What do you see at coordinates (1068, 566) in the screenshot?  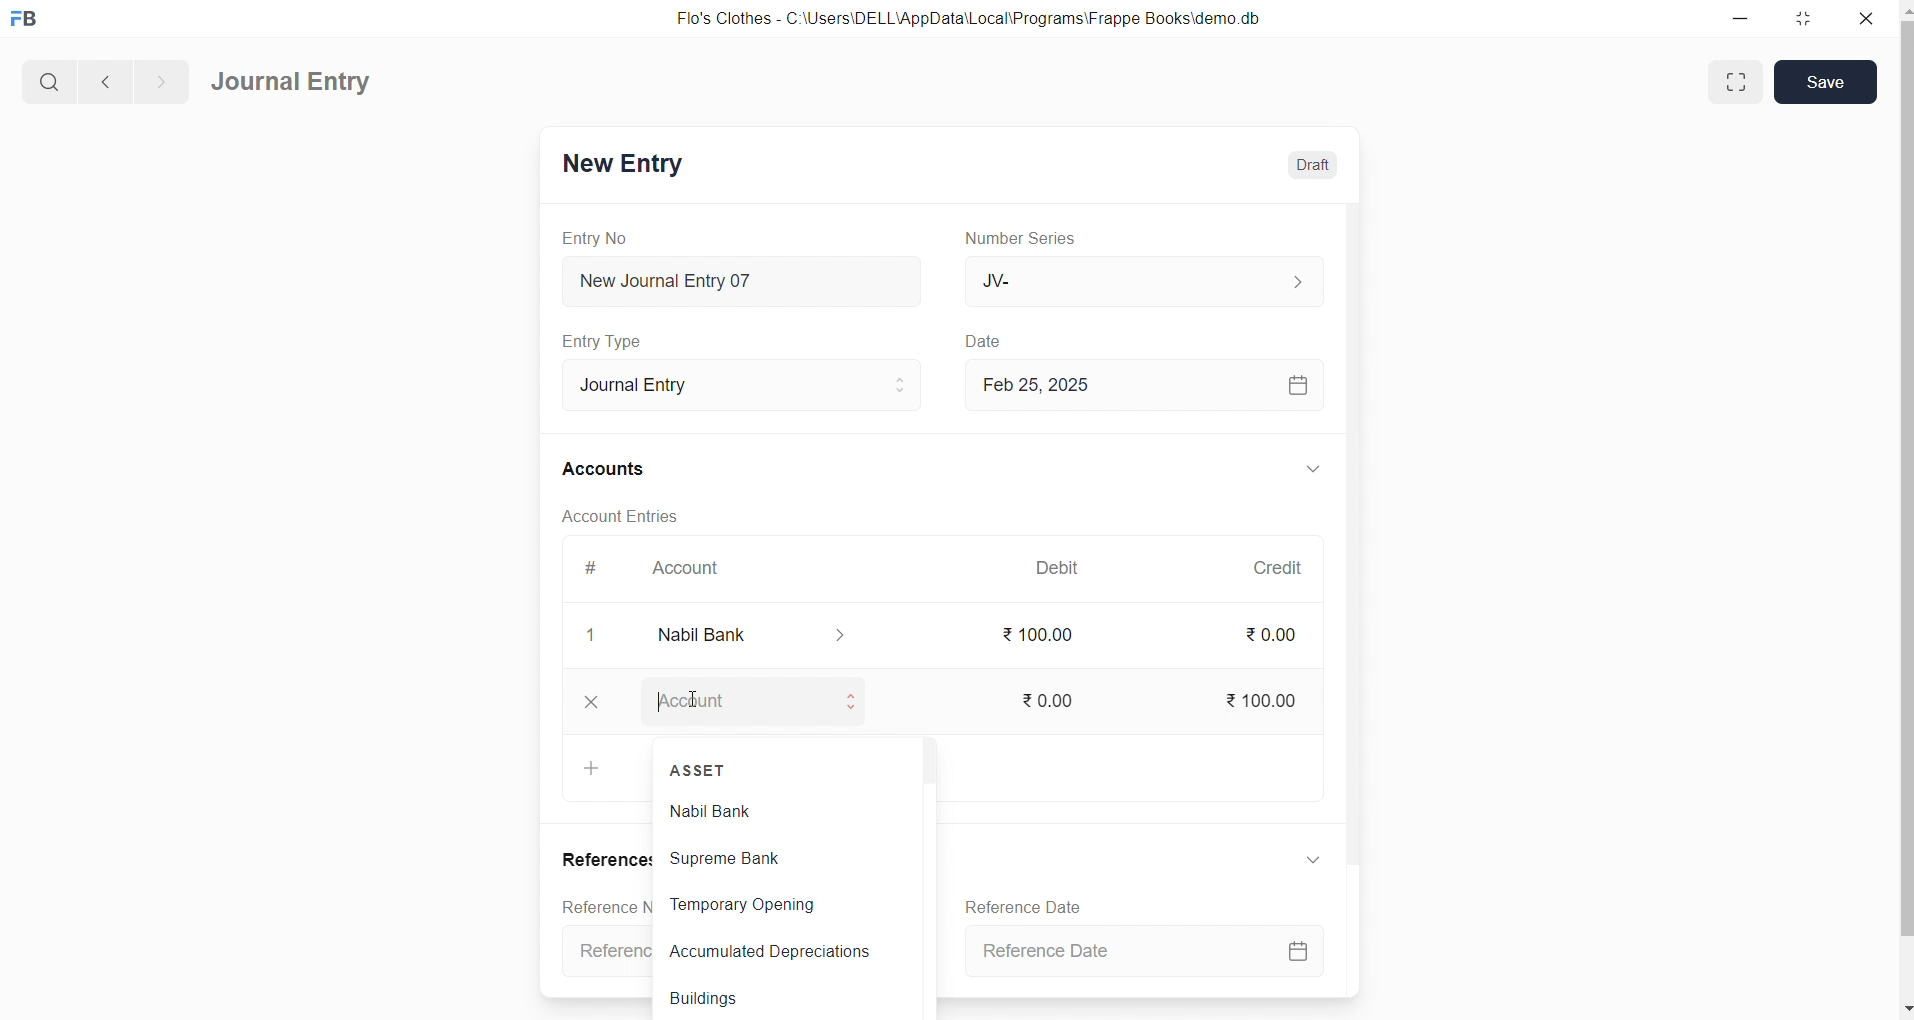 I see `Debit` at bounding box center [1068, 566].